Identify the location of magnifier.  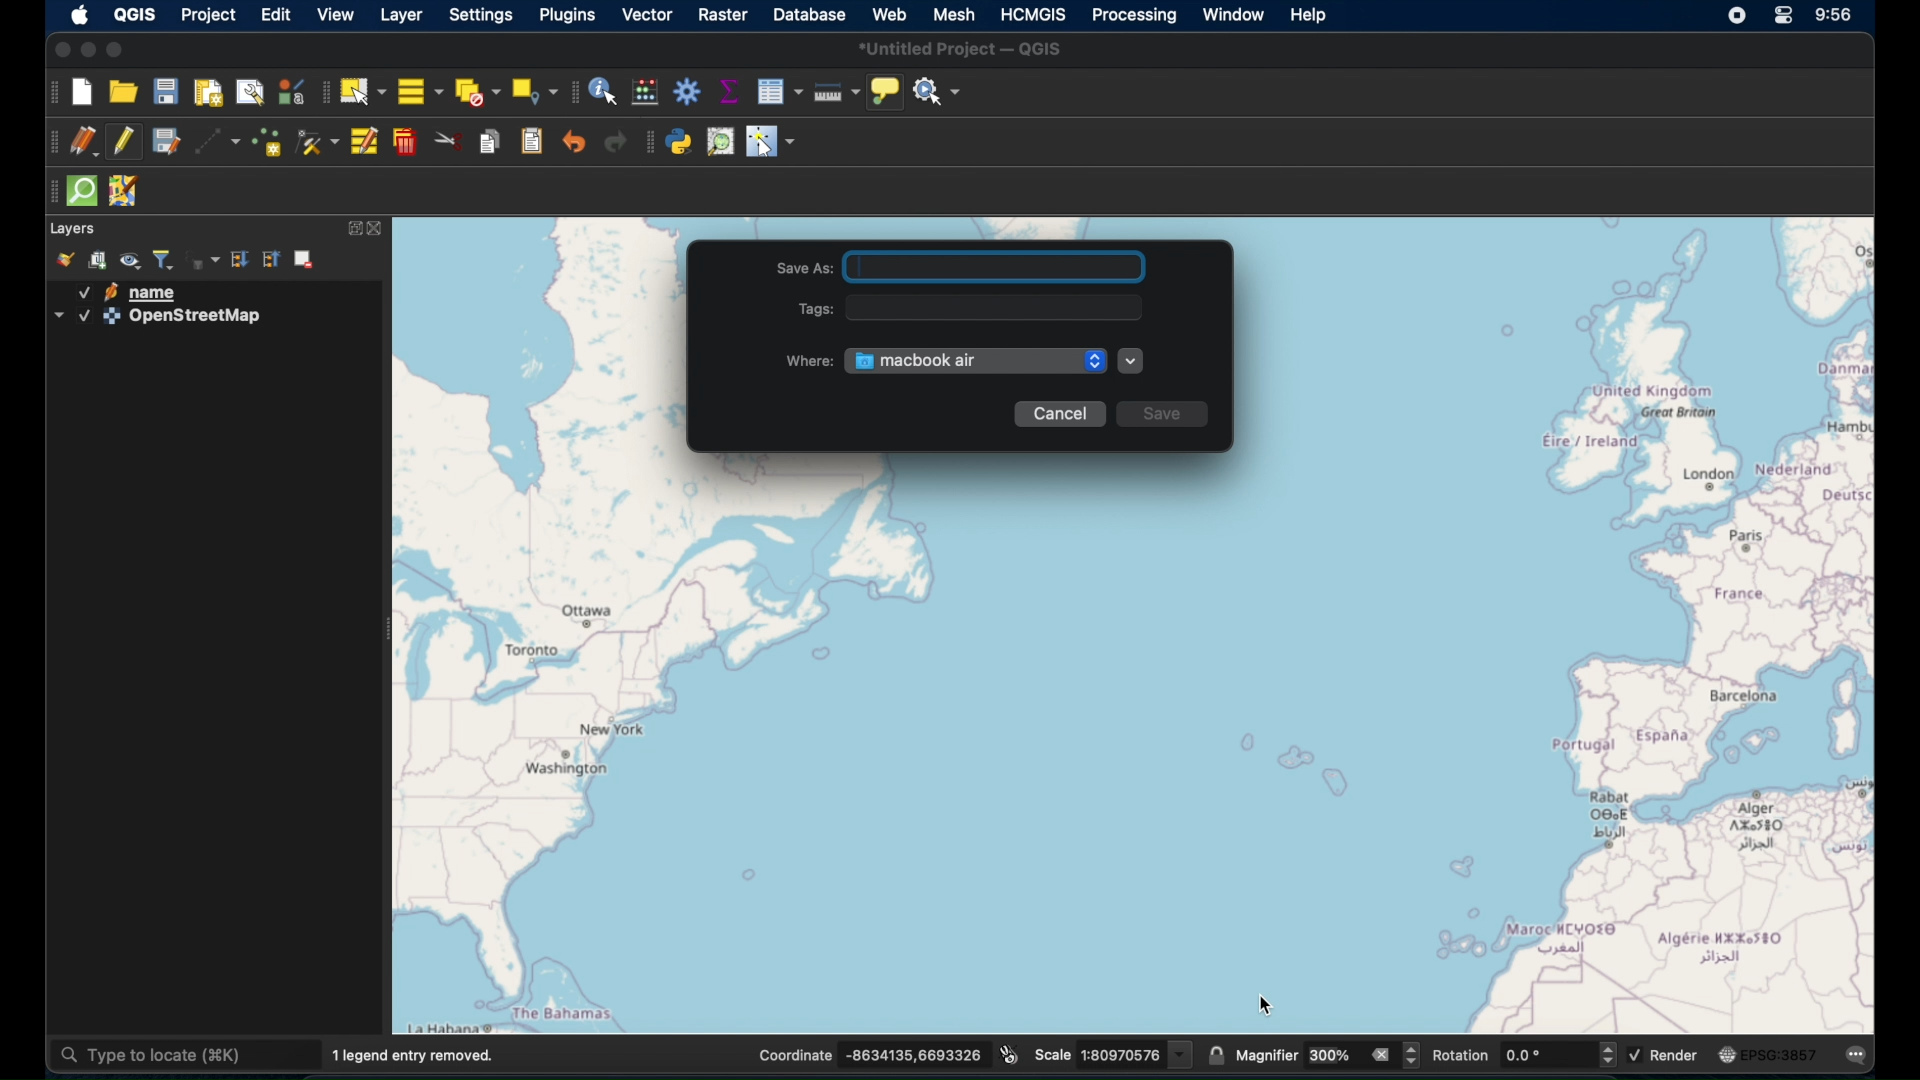
(1329, 1054).